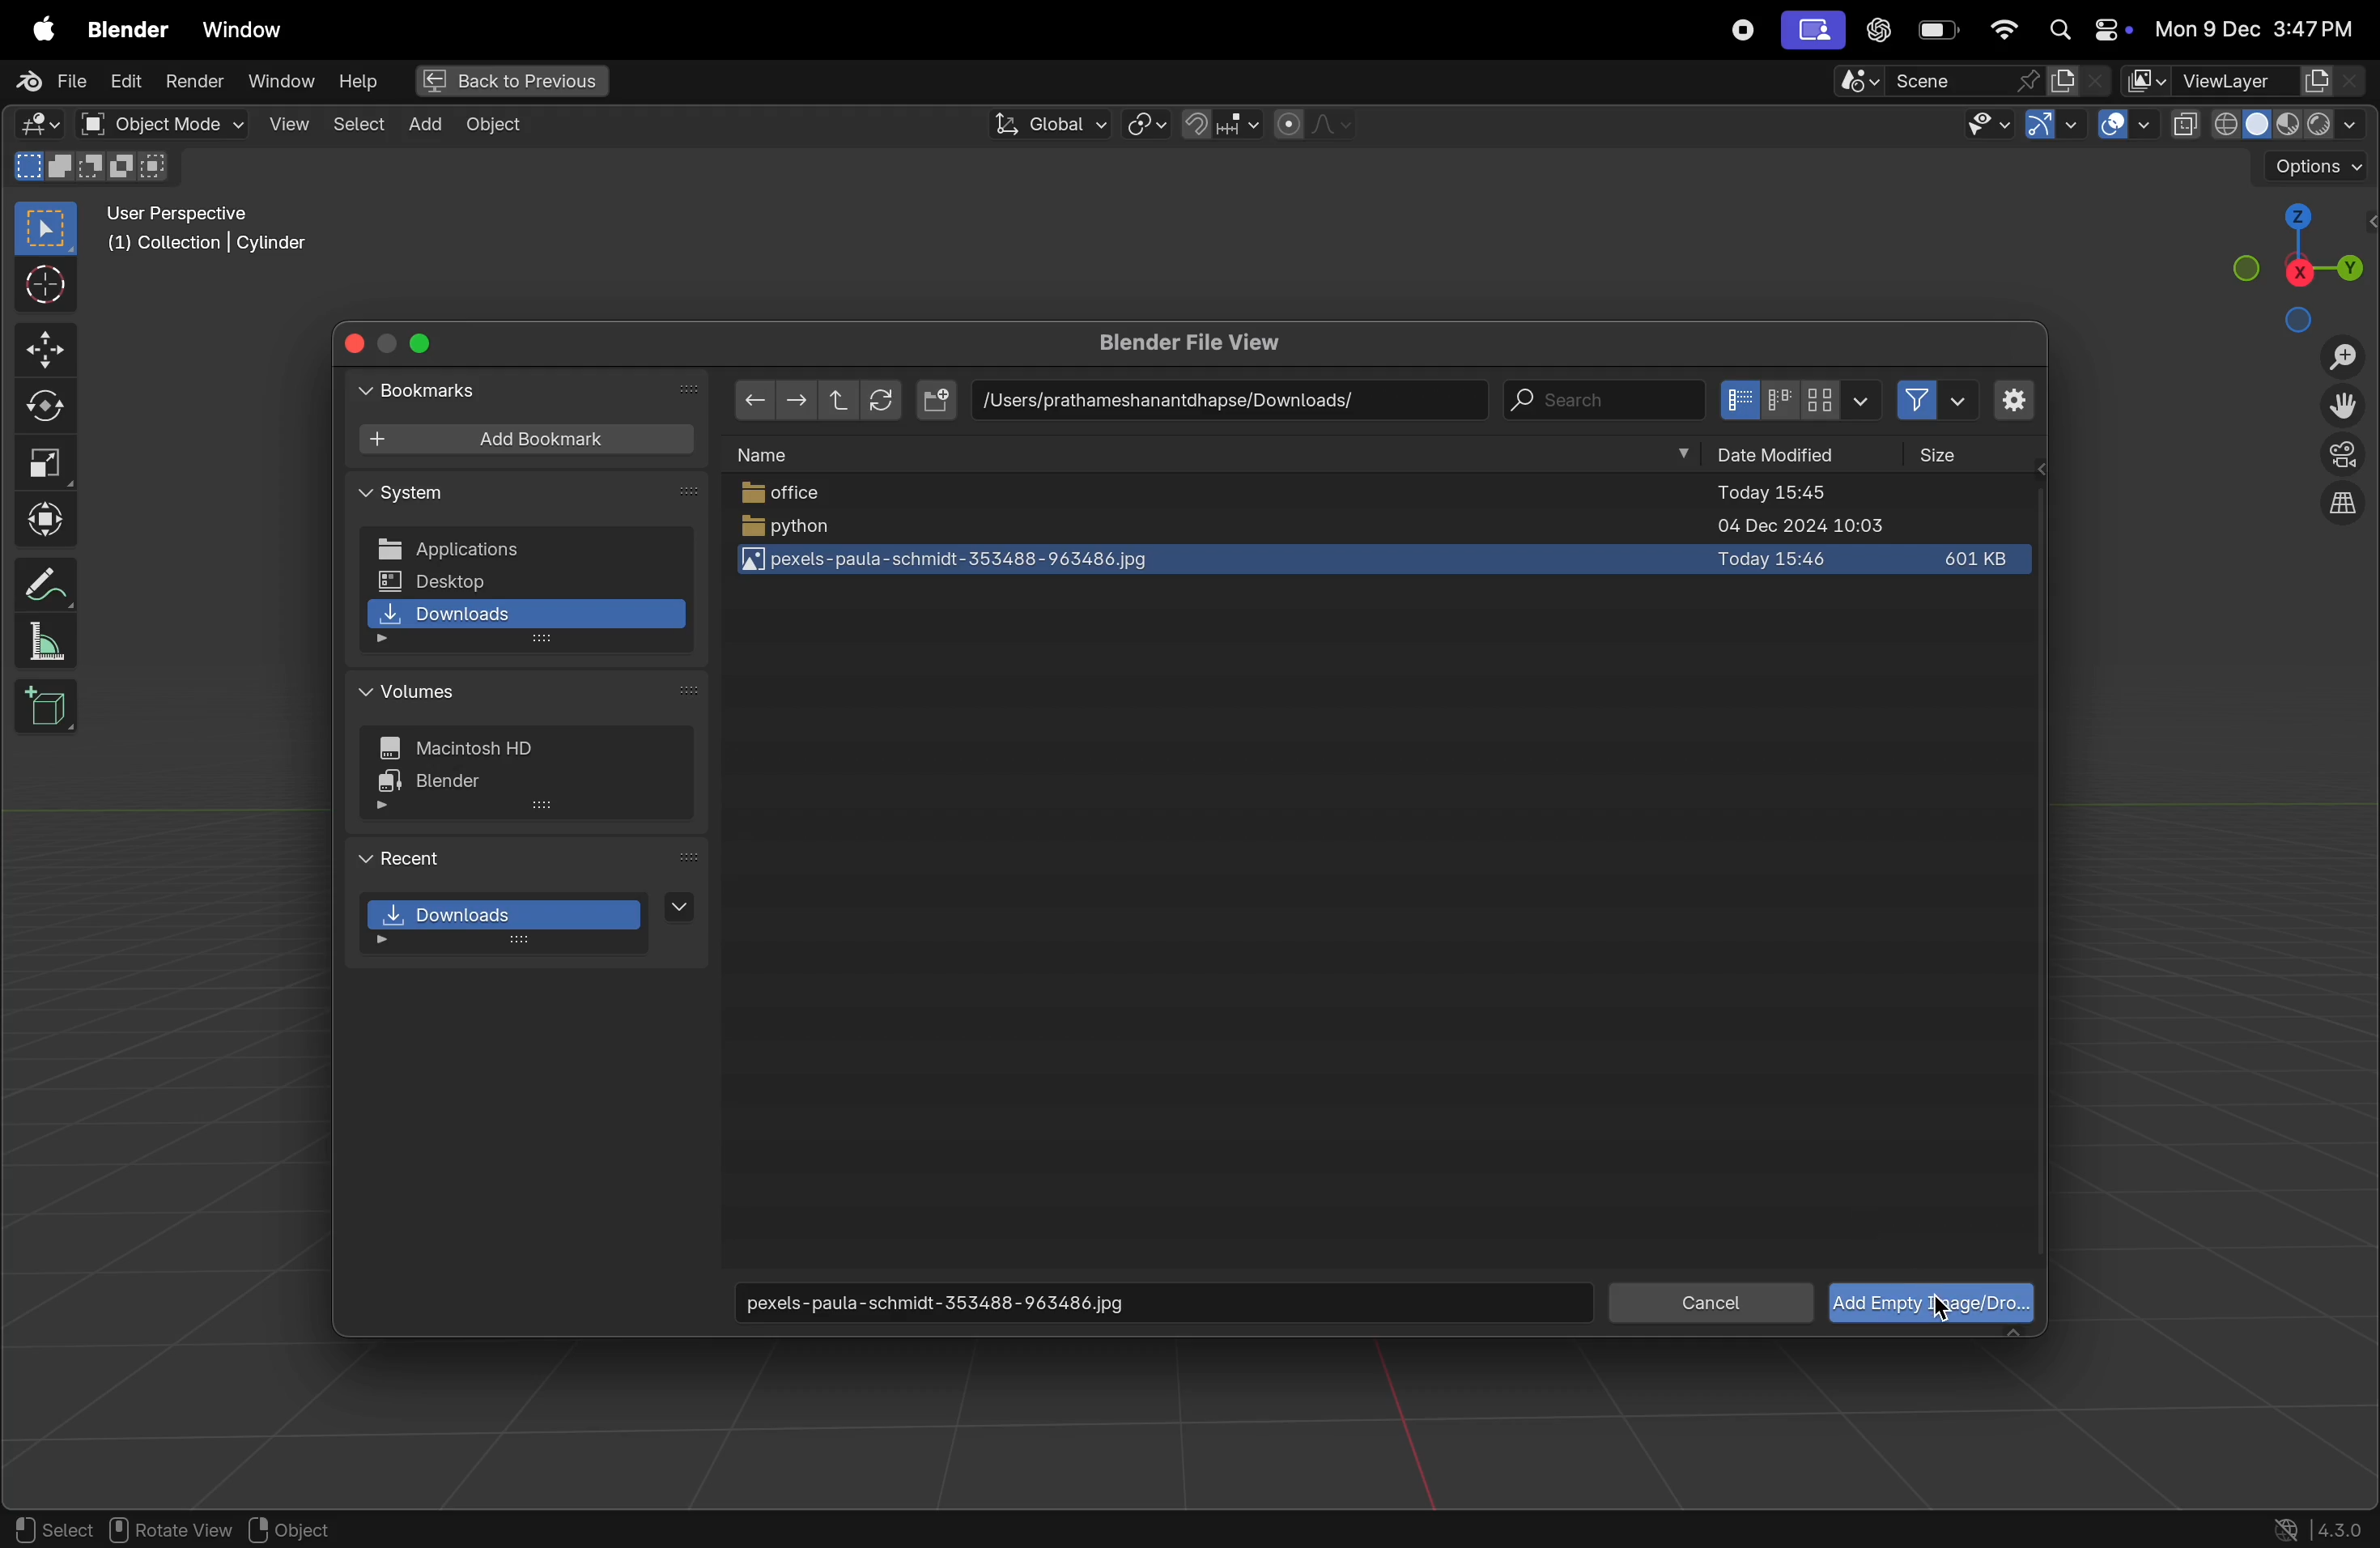 The height and width of the screenshot is (1548, 2380). Describe the element at coordinates (45, 125) in the screenshot. I see `editortype` at that location.